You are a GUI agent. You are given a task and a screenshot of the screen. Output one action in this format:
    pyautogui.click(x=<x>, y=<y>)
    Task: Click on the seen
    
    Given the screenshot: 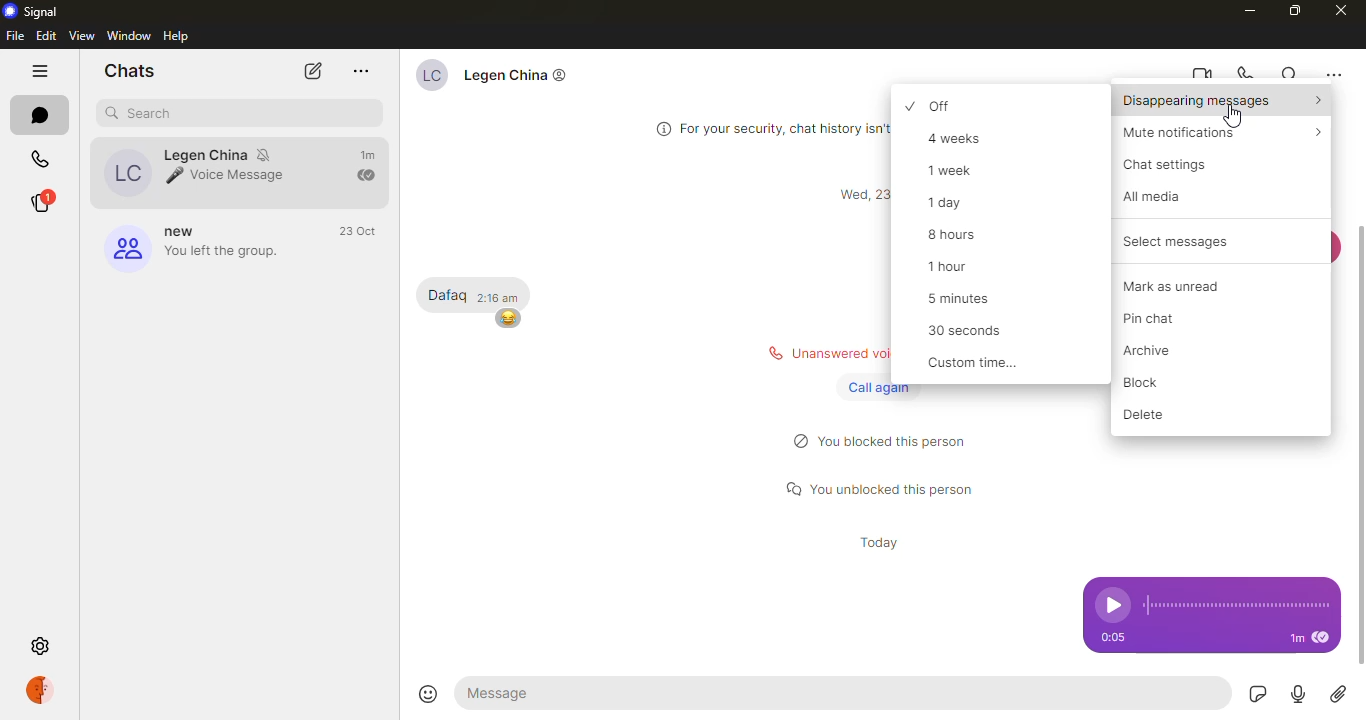 What is the action you would take?
    pyautogui.click(x=1320, y=638)
    